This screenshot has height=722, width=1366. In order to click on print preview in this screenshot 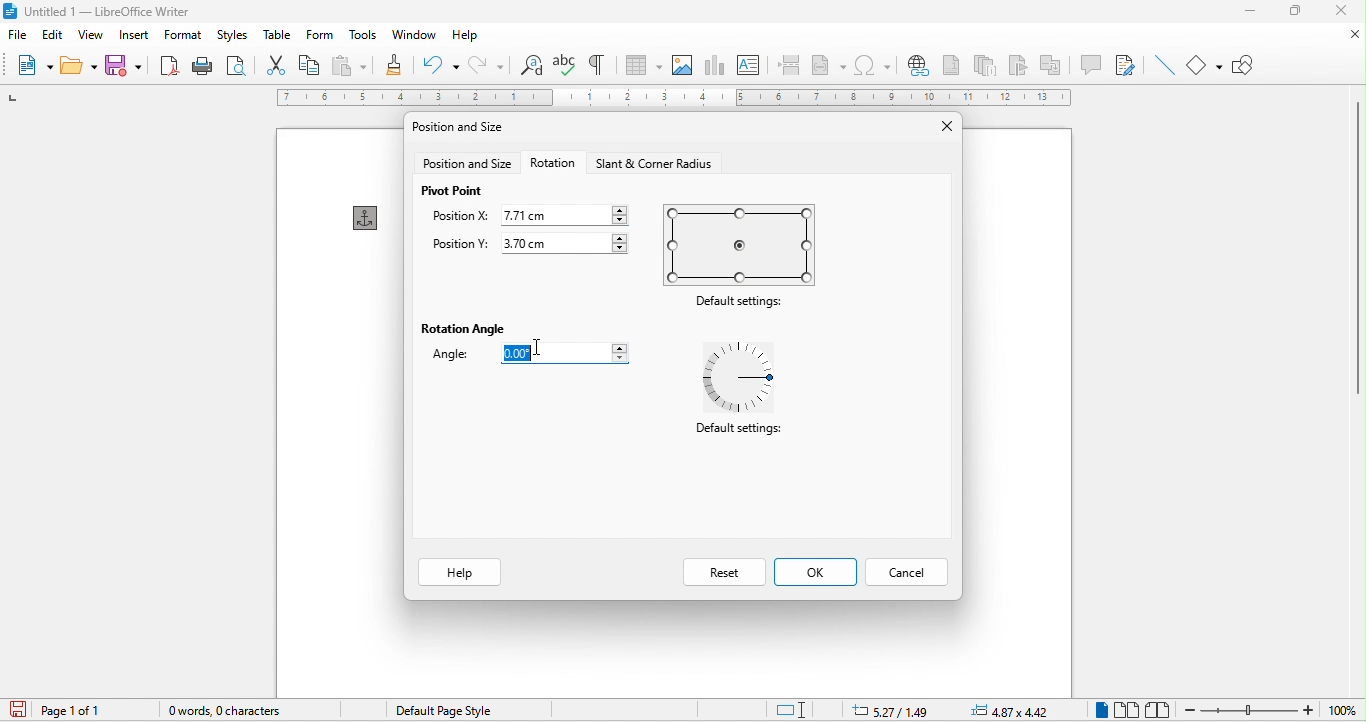, I will do `click(236, 67)`.